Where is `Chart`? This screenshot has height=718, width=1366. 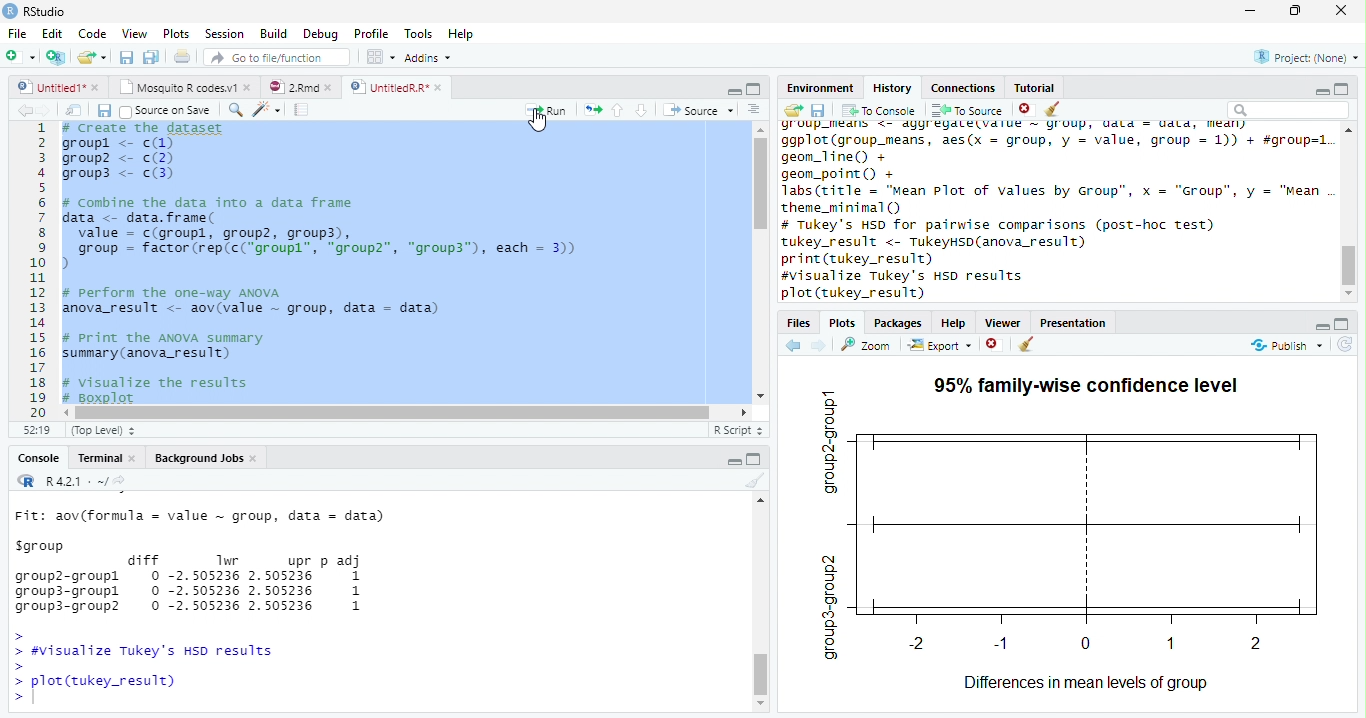
Chart is located at coordinates (1073, 529).